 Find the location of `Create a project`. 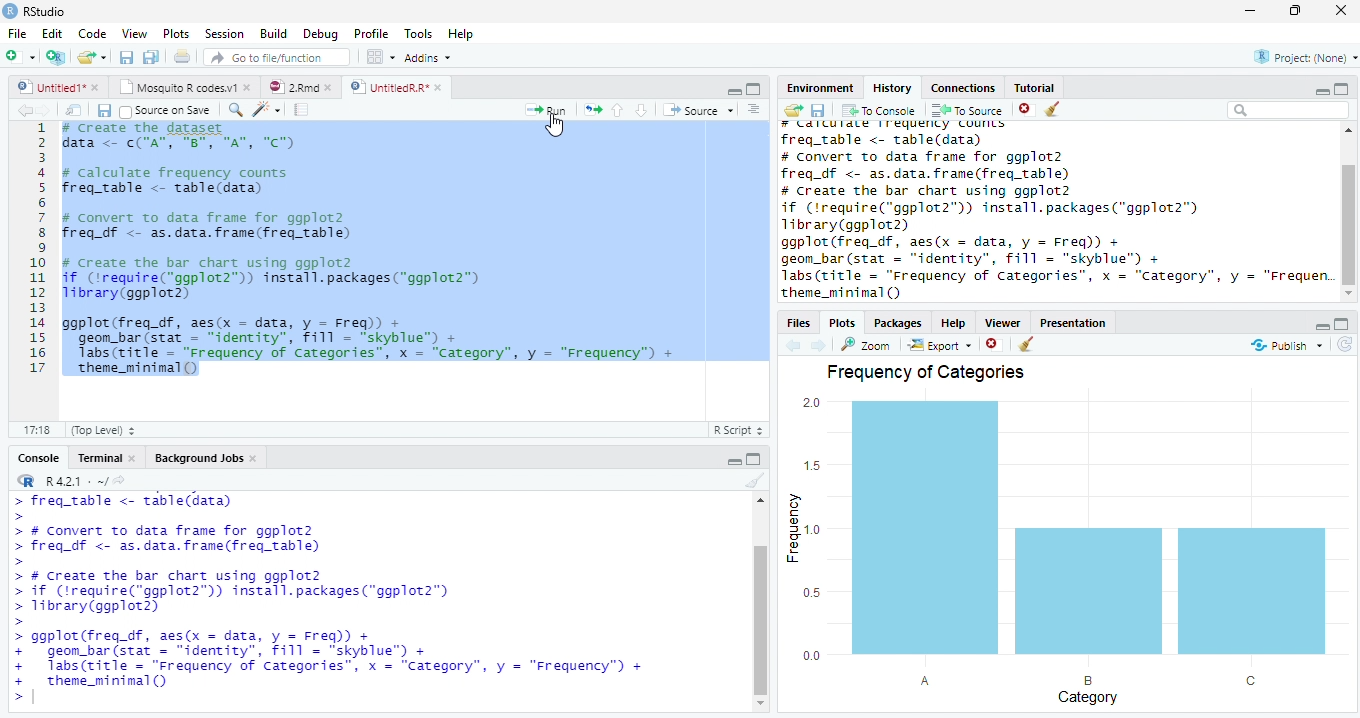

Create a project is located at coordinates (54, 56).